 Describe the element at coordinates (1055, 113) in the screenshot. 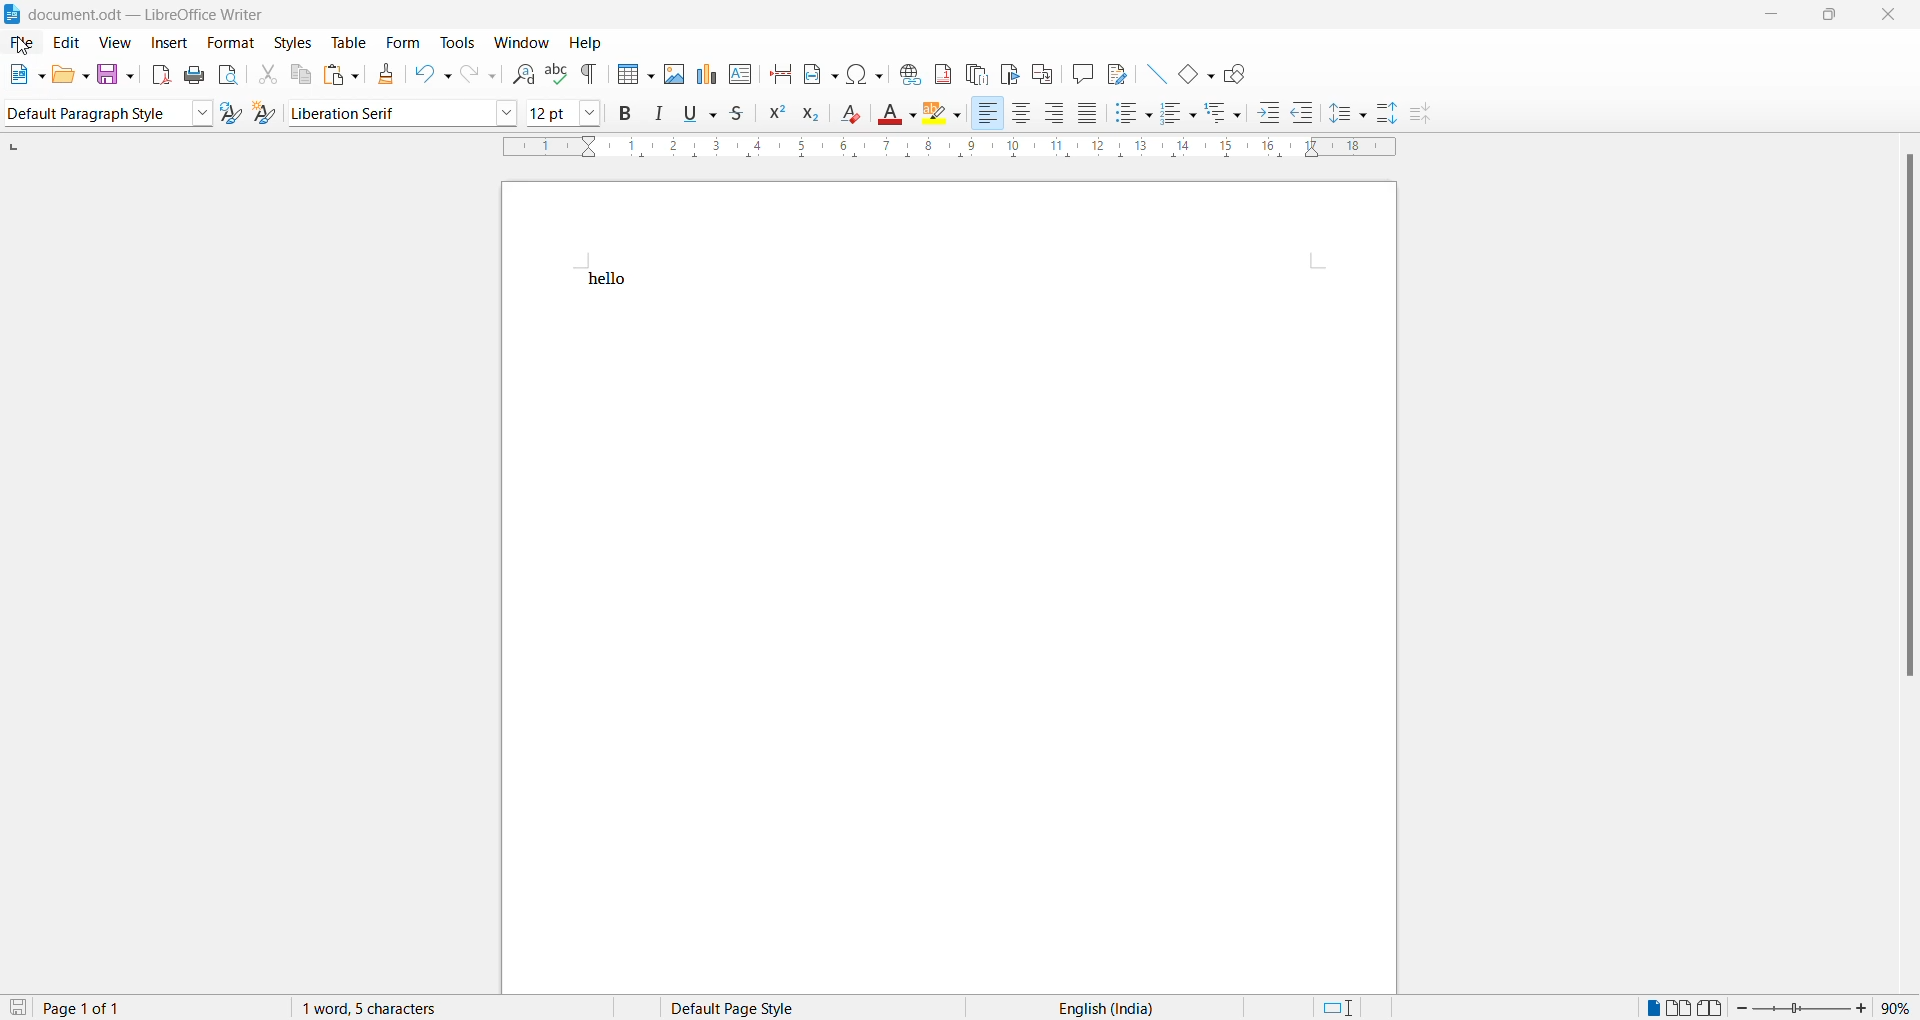

I see `align right` at that location.